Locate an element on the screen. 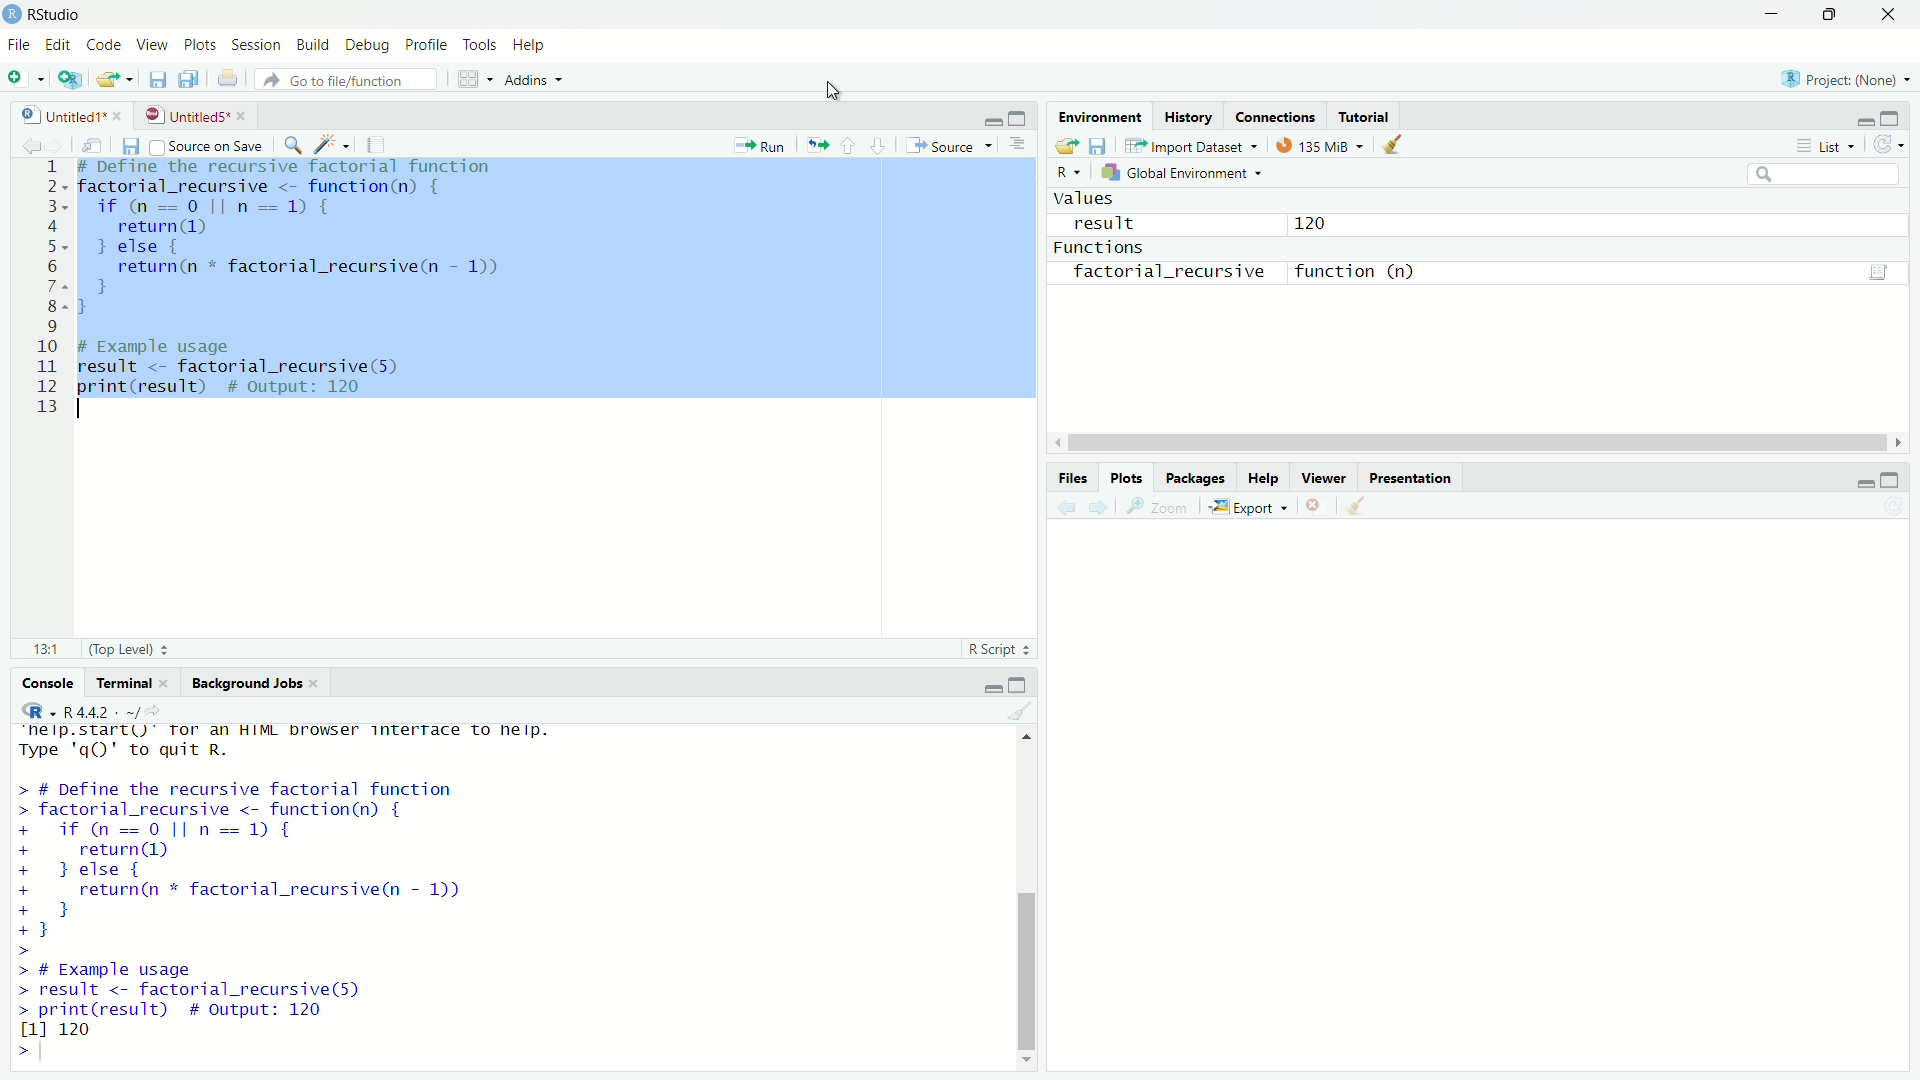 This screenshot has height=1080, width=1920. R 4.2.2~/ is located at coordinates (98, 711).